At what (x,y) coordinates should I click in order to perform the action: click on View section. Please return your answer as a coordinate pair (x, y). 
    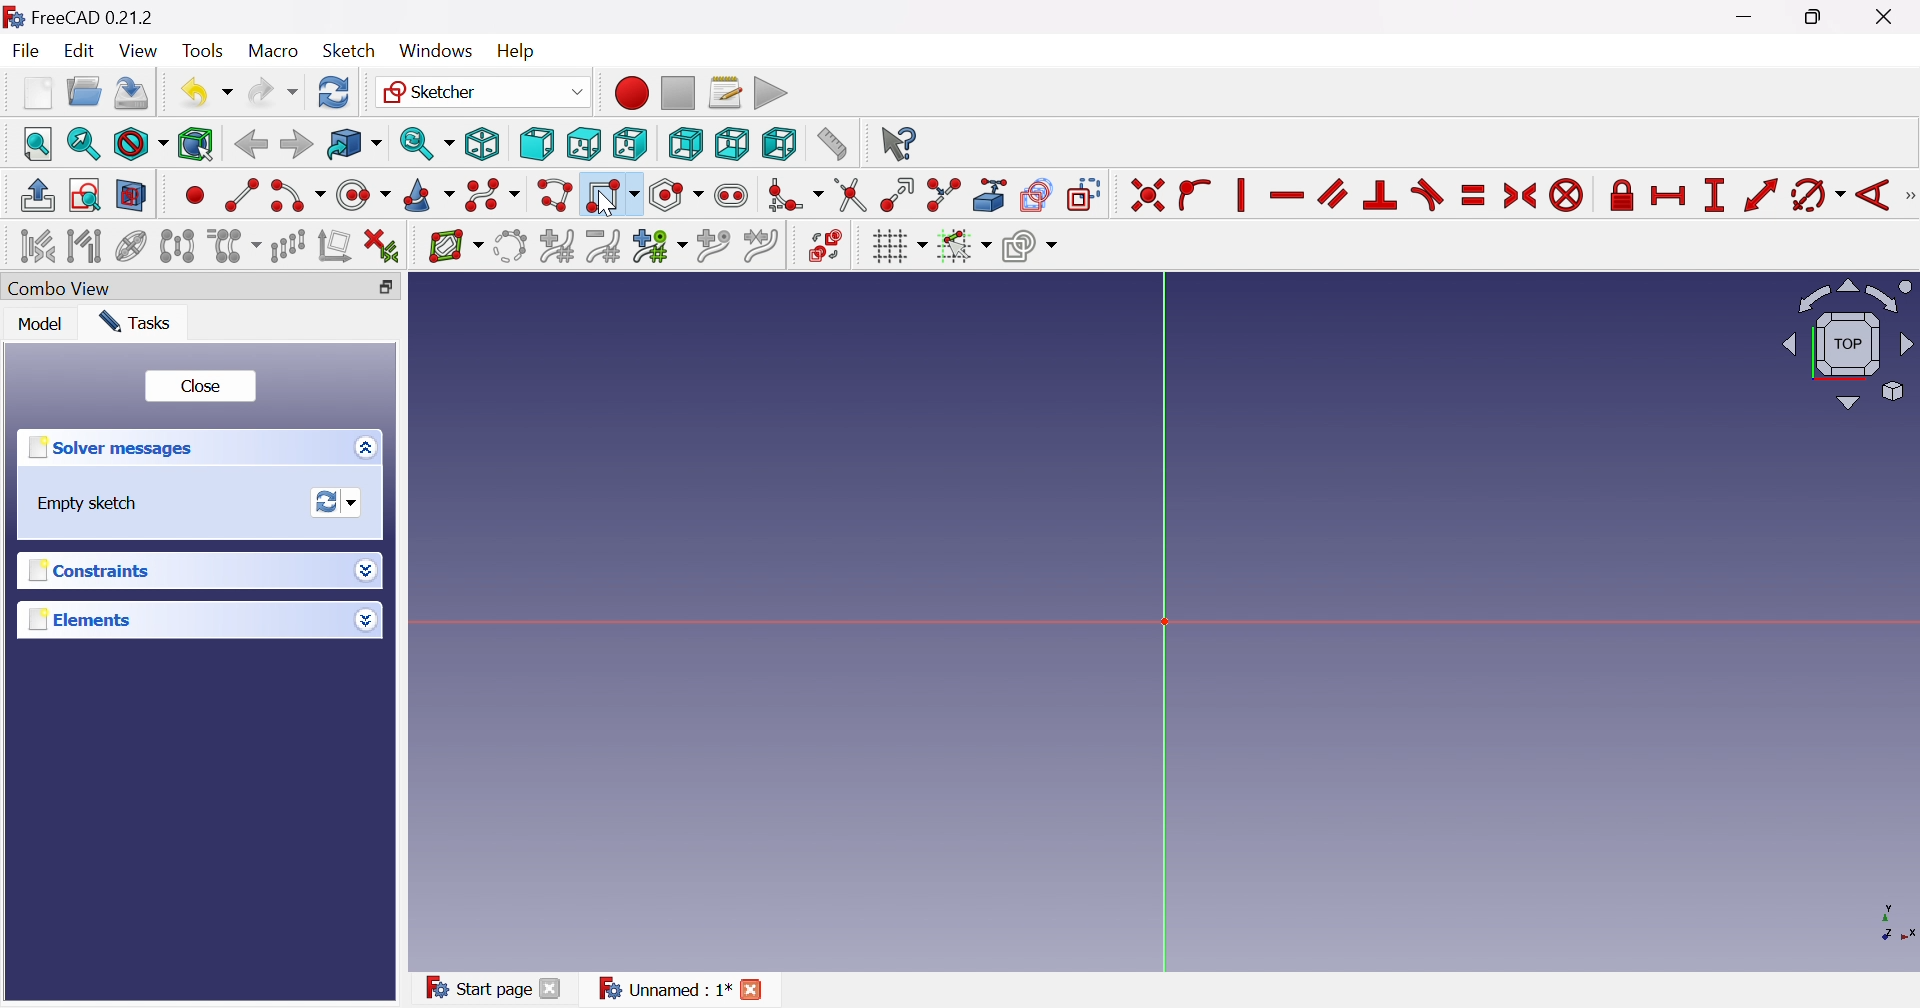
    Looking at the image, I should click on (133, 195).